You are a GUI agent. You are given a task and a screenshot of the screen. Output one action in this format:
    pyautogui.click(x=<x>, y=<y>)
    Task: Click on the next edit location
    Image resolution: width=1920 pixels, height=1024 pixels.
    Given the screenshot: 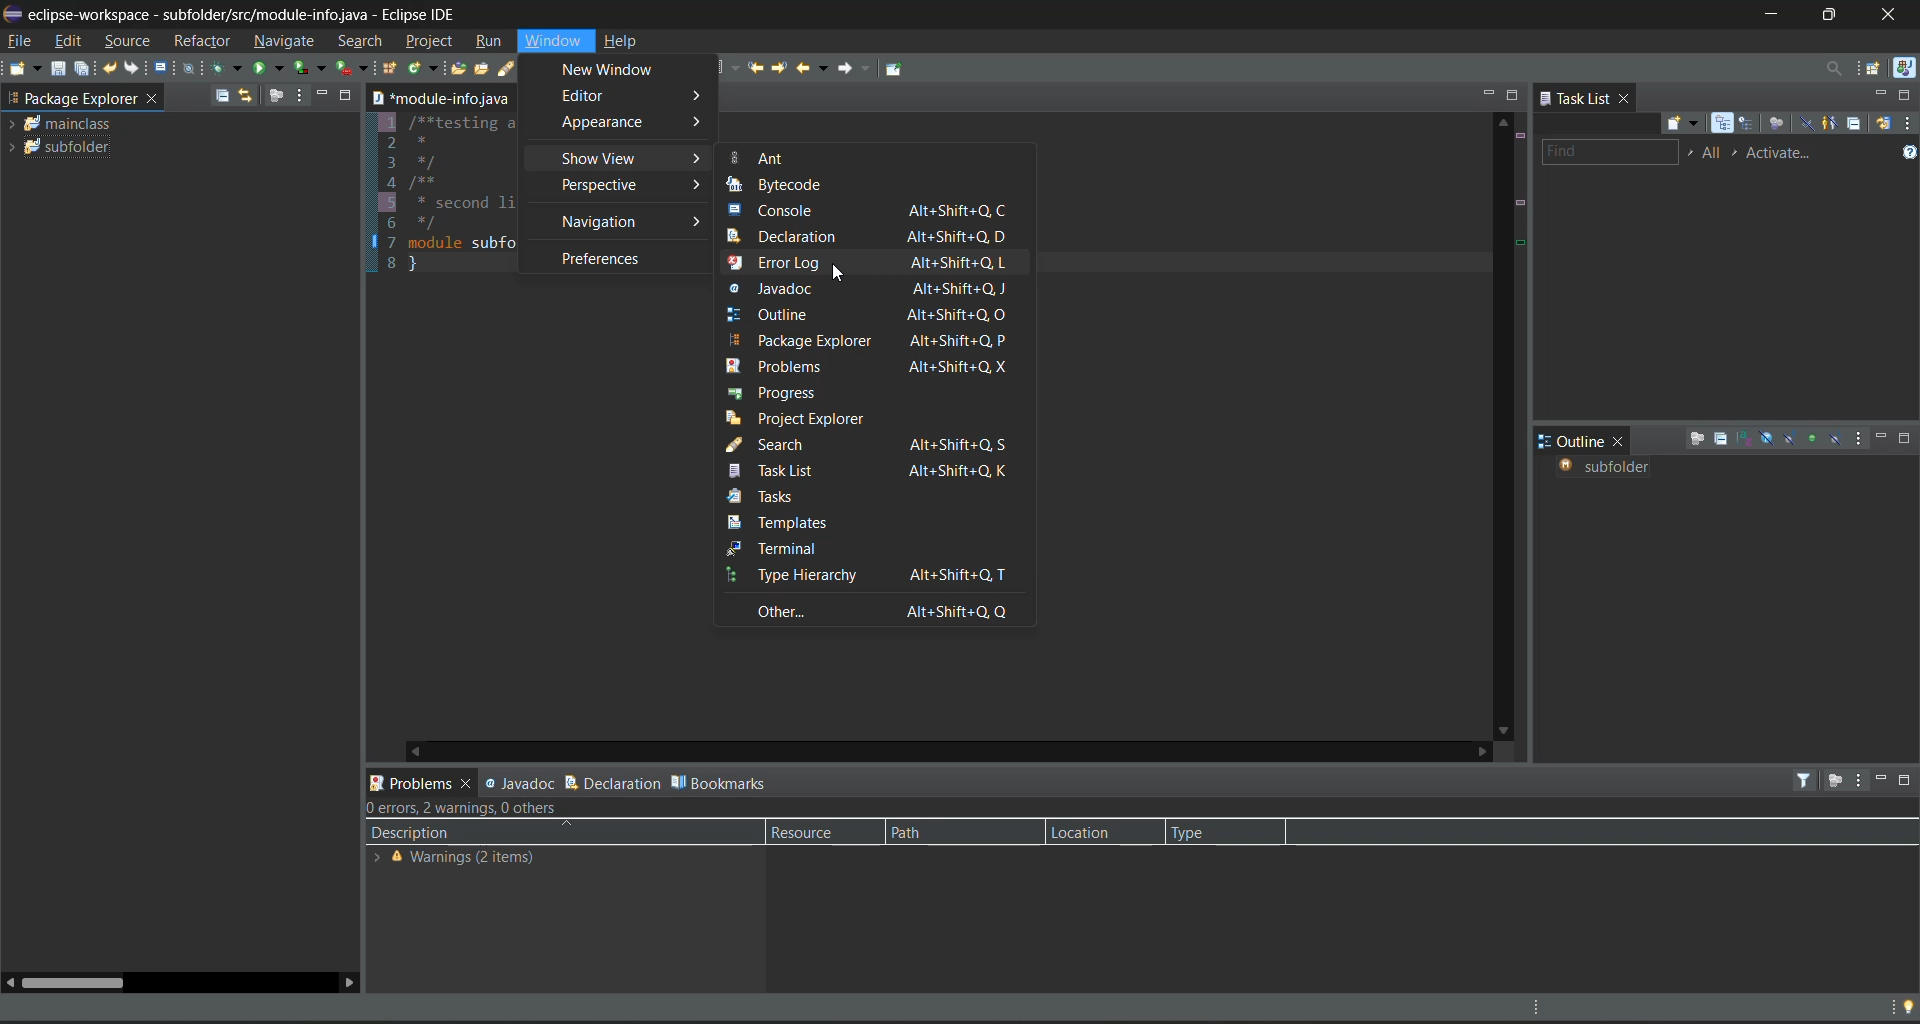 What is the action you would take?
    pyautogui.click(x=783, y=70)
    